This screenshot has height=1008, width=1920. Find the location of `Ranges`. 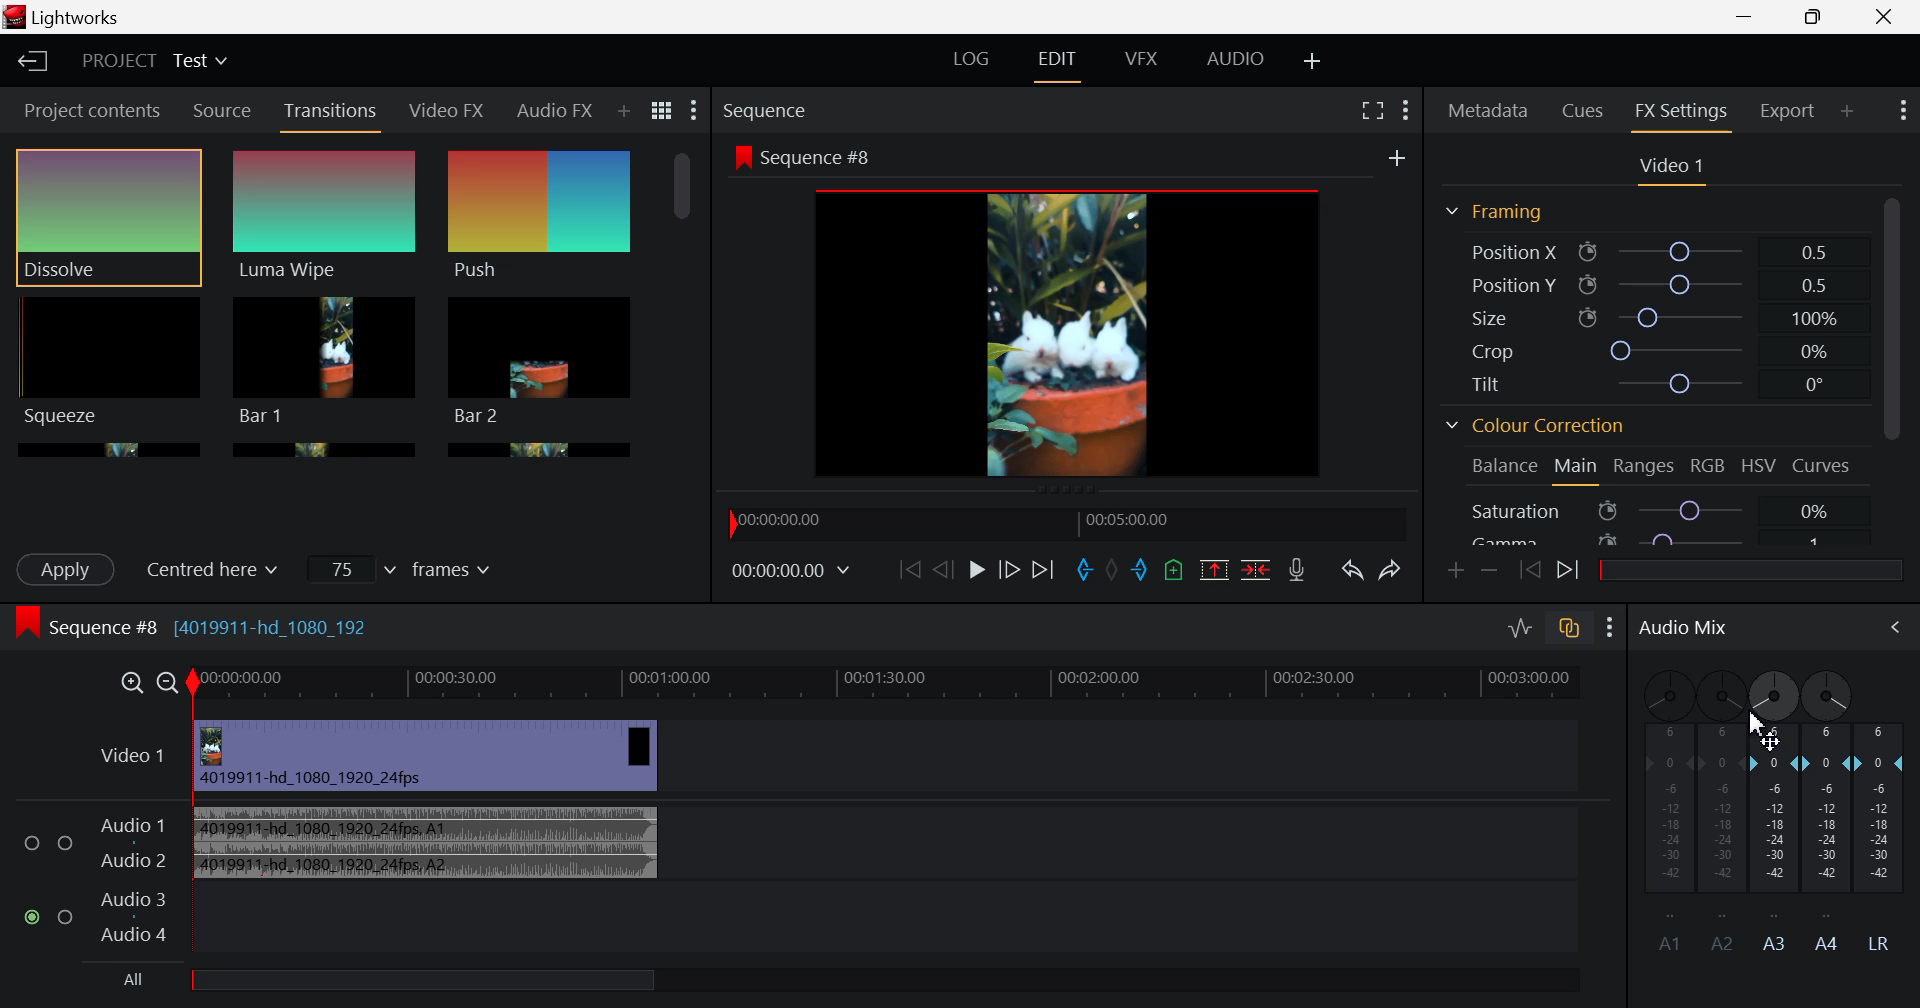

Ranges is located at coordinates (1644, 467).